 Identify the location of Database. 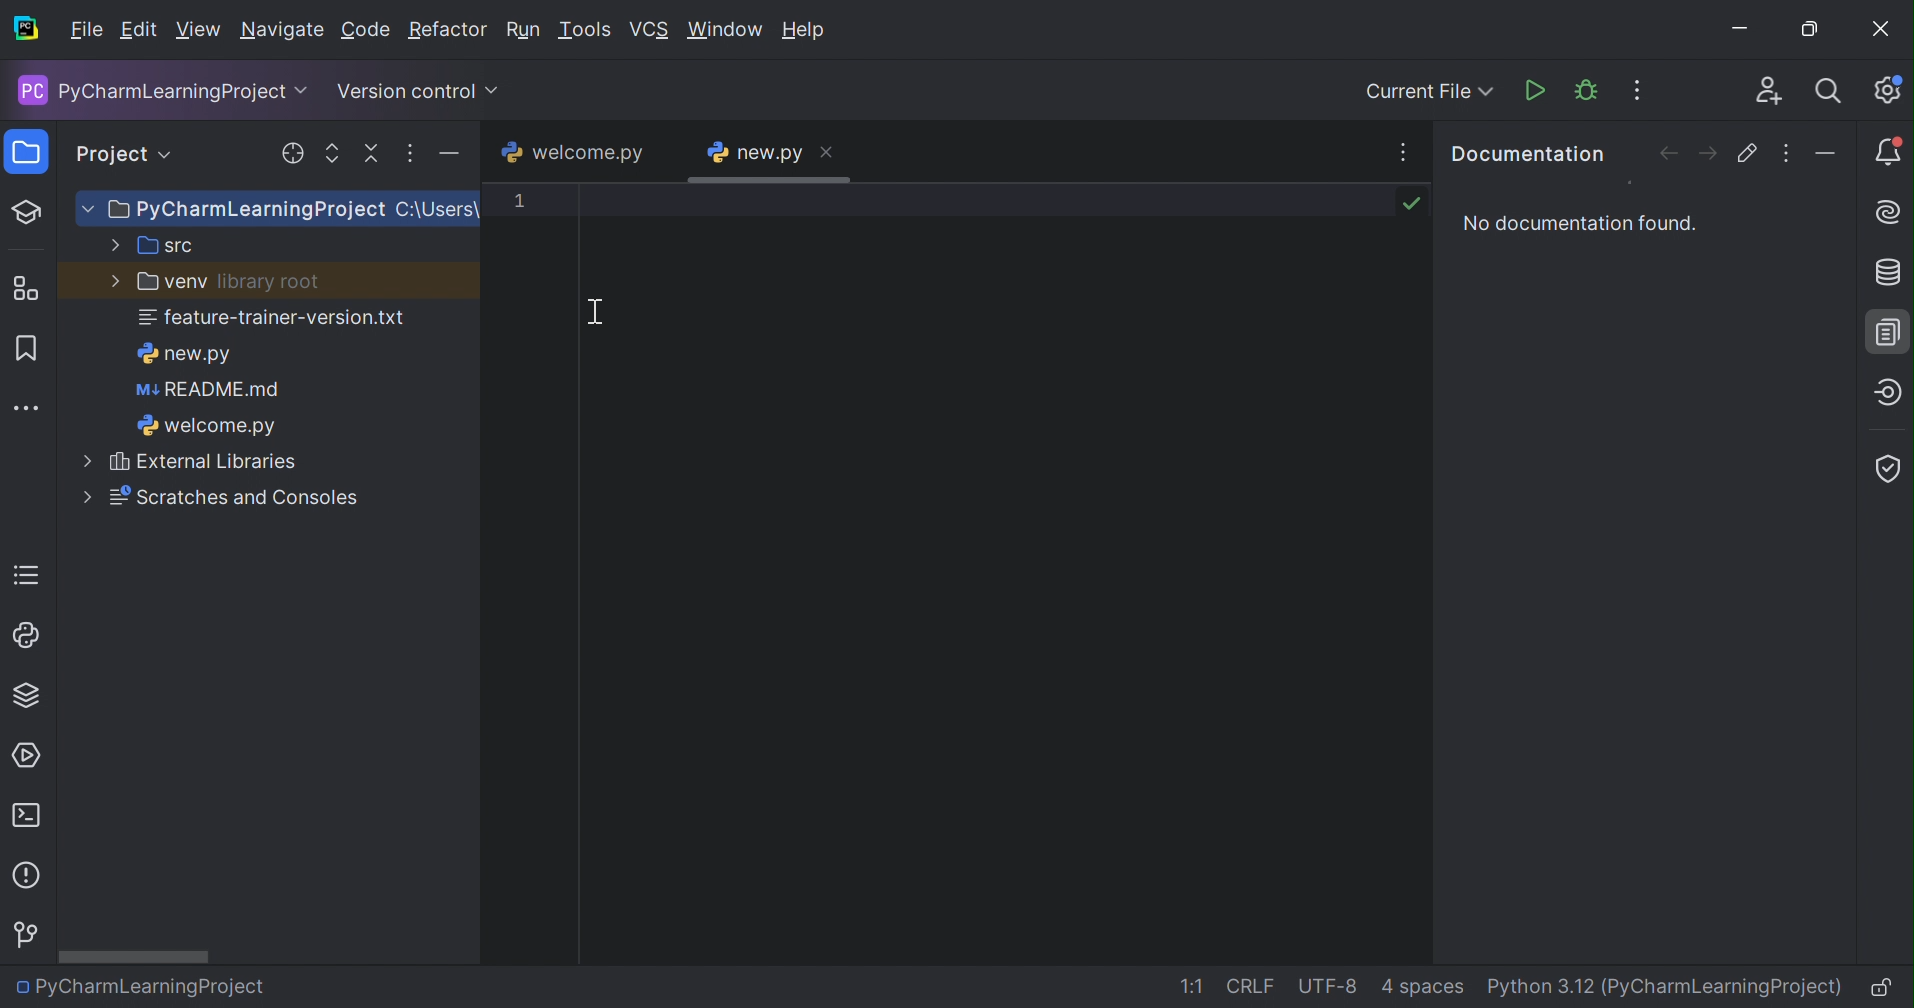
(1890, 274).